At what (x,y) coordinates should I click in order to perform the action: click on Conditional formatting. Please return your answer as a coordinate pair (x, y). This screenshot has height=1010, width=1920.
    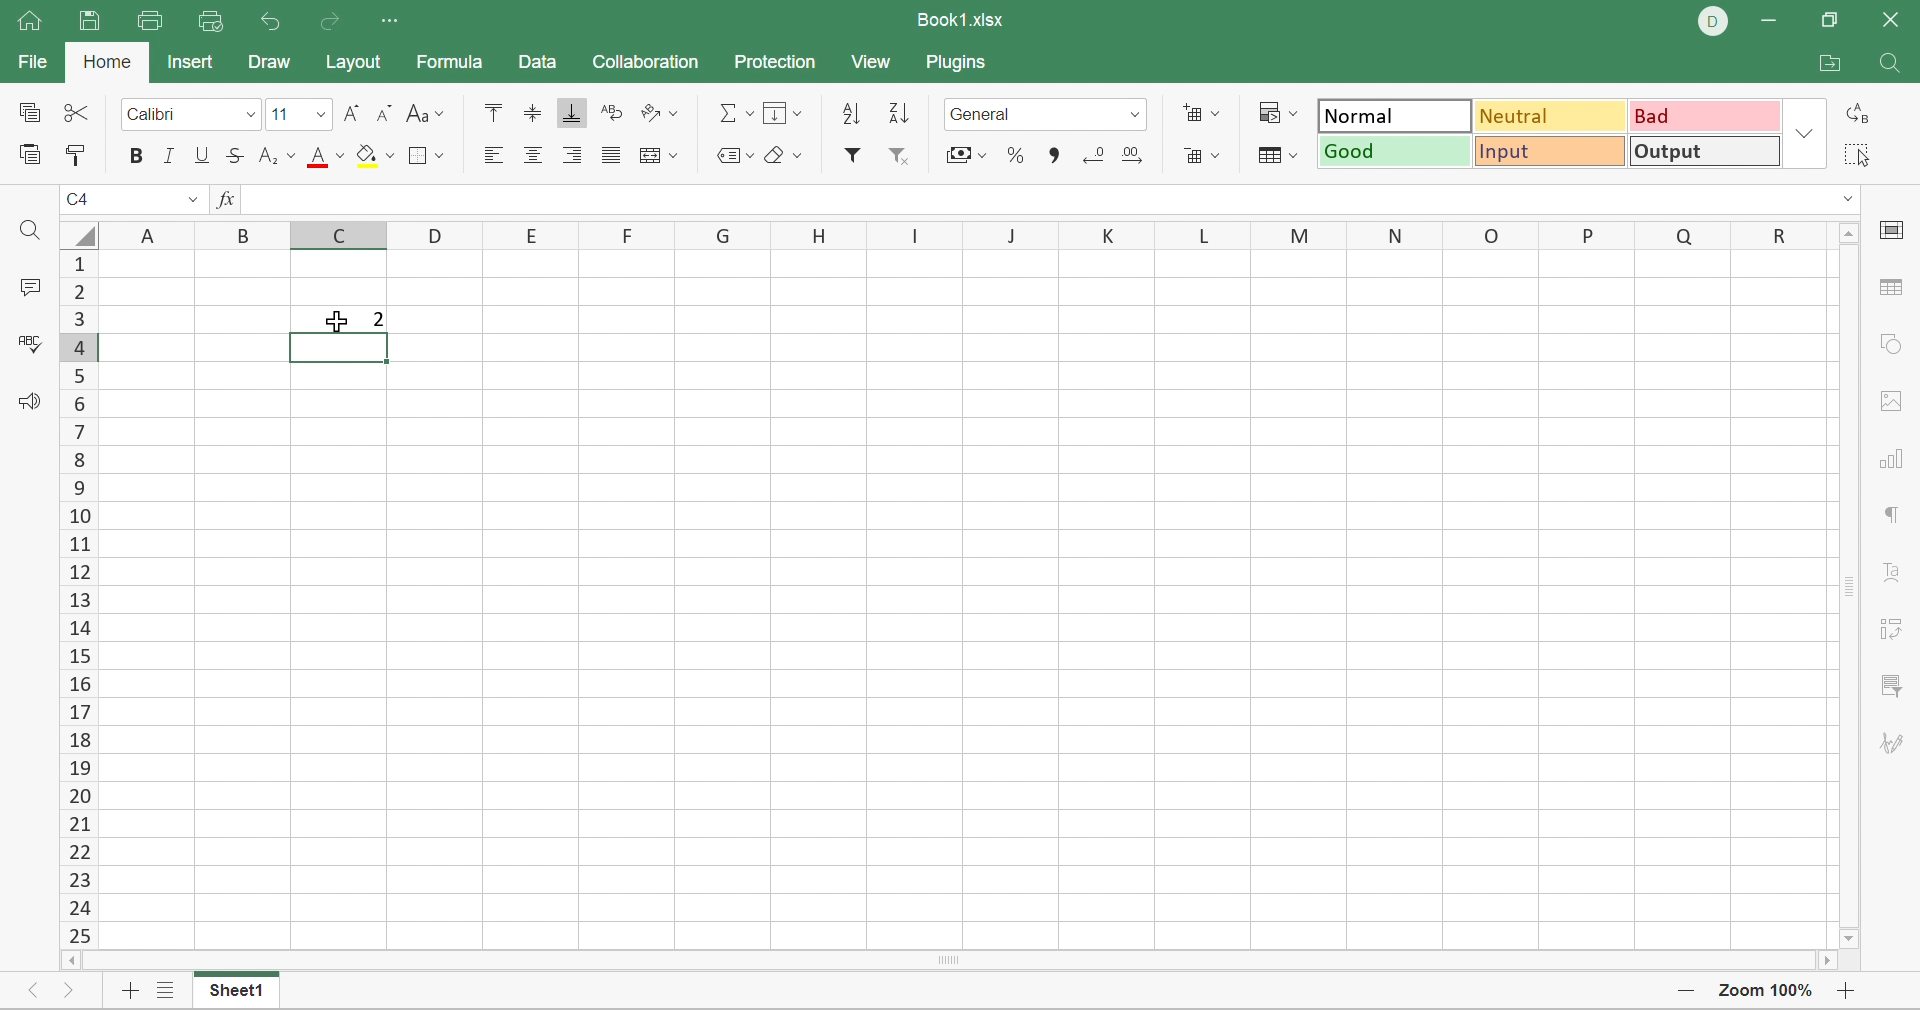
    Looking at the image, I should click on (1280, 111).